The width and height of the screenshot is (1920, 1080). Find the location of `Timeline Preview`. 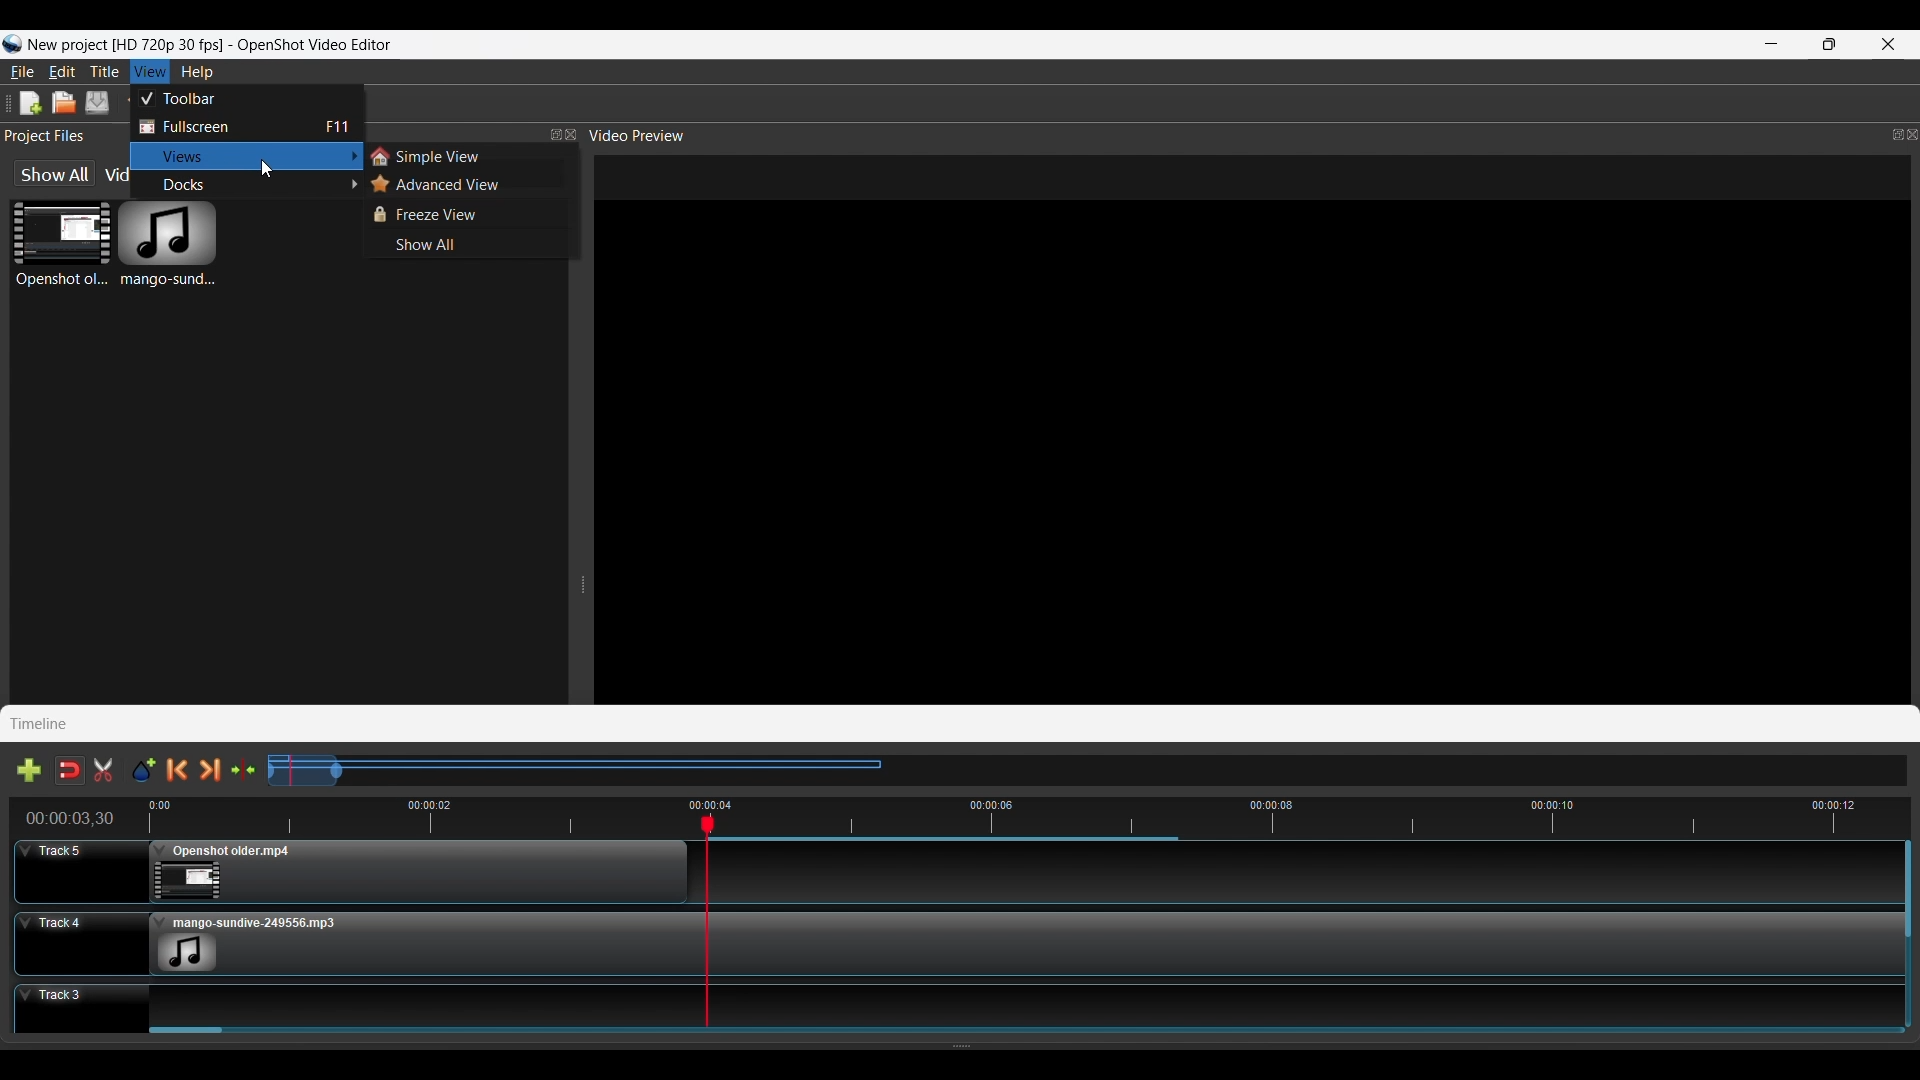

Timeline Preview is located at coordinates (964, 817).